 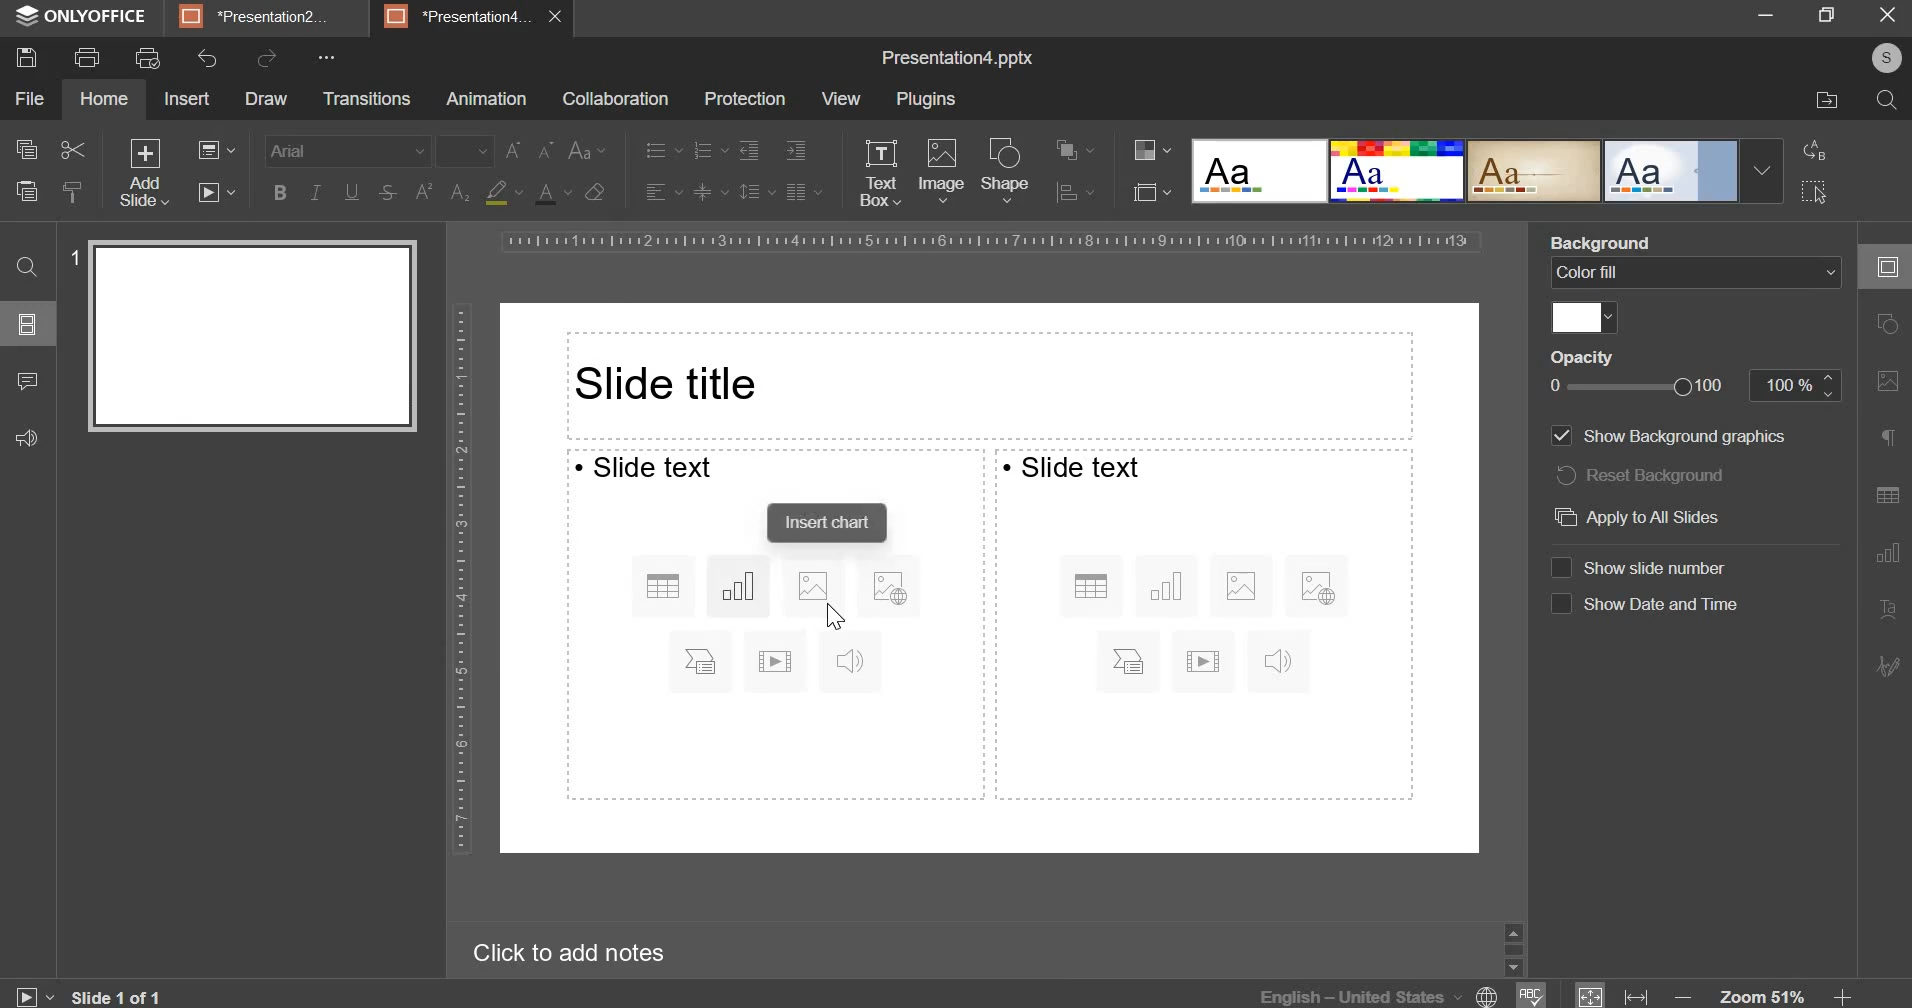 I want to click on file, so click(x=28, y=99).